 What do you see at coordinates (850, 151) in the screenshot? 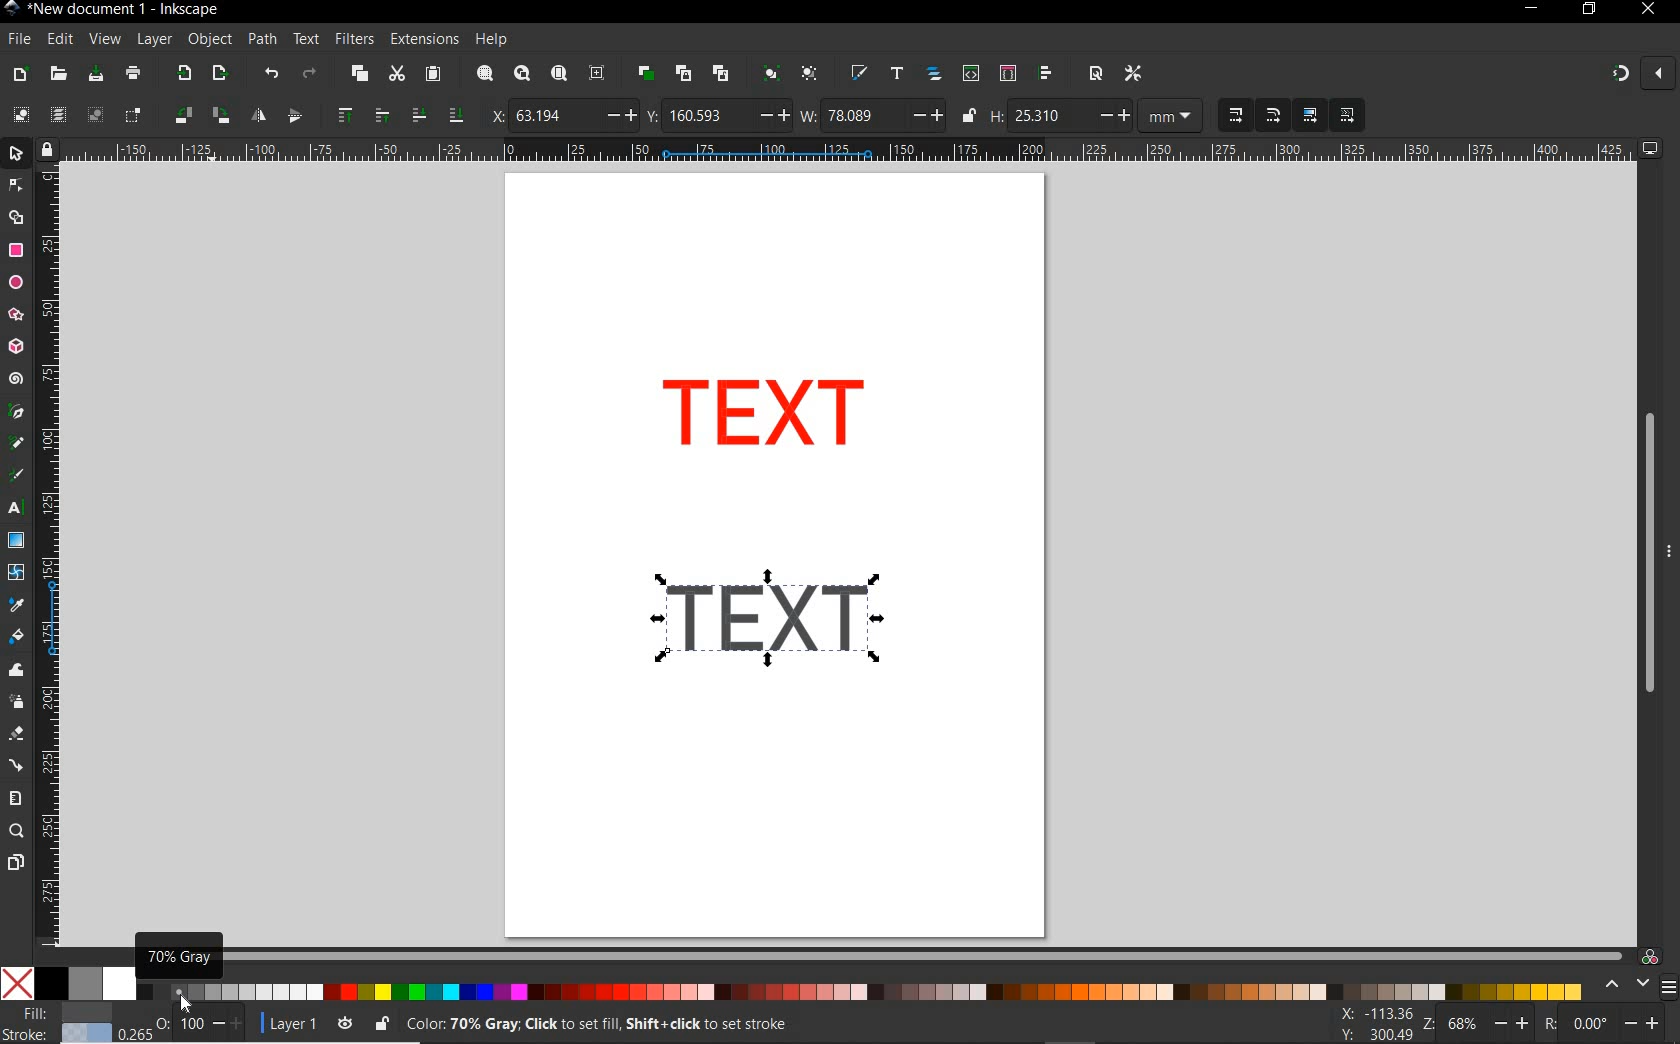
I see `ruler` at bounding box center [850, 151].